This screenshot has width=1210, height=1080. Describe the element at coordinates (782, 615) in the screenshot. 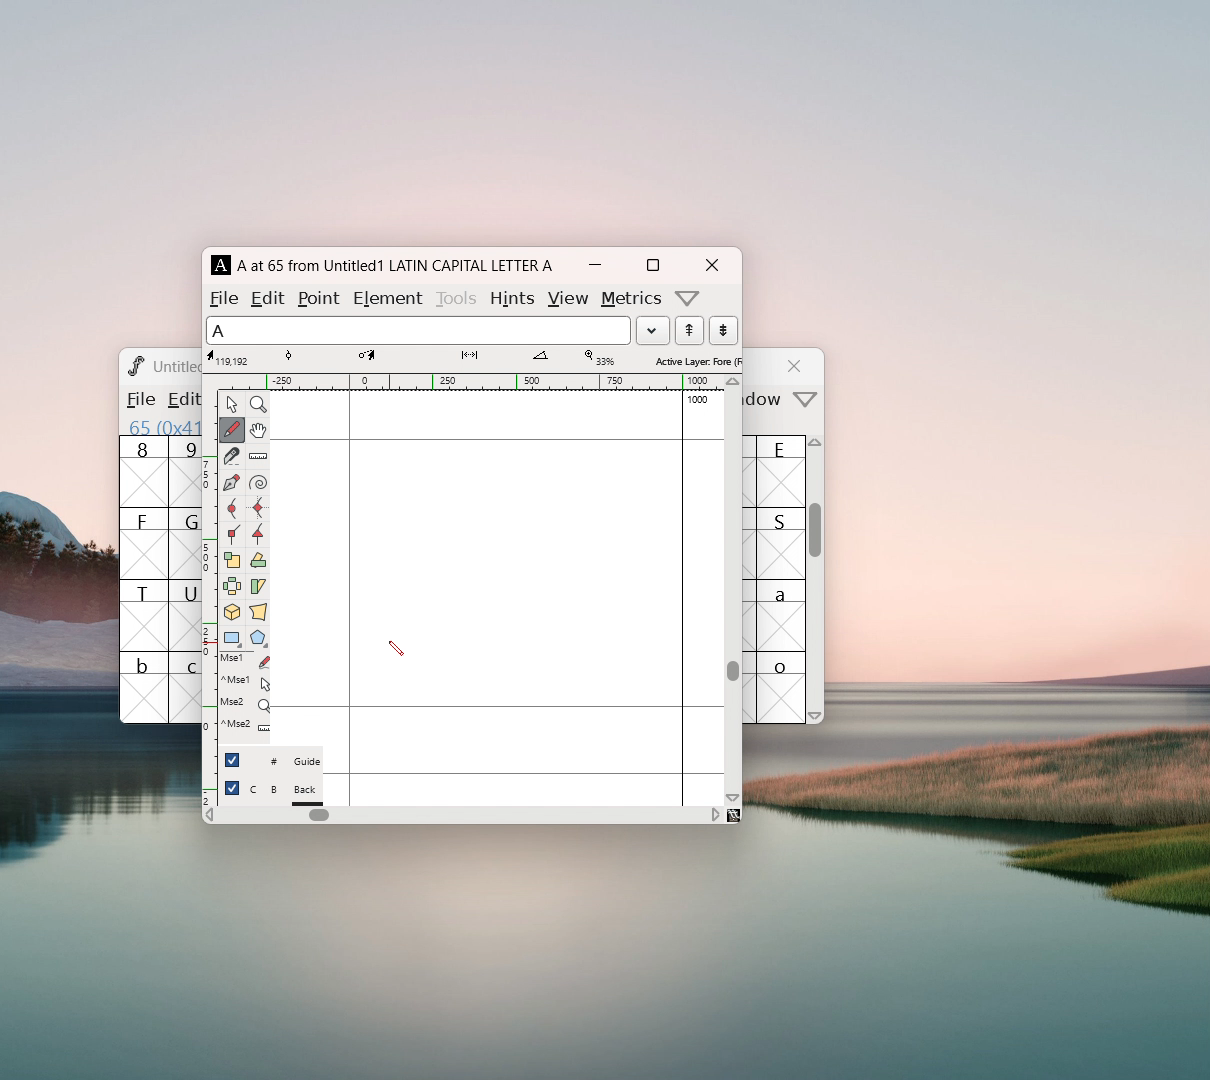

I see `a` at that location.